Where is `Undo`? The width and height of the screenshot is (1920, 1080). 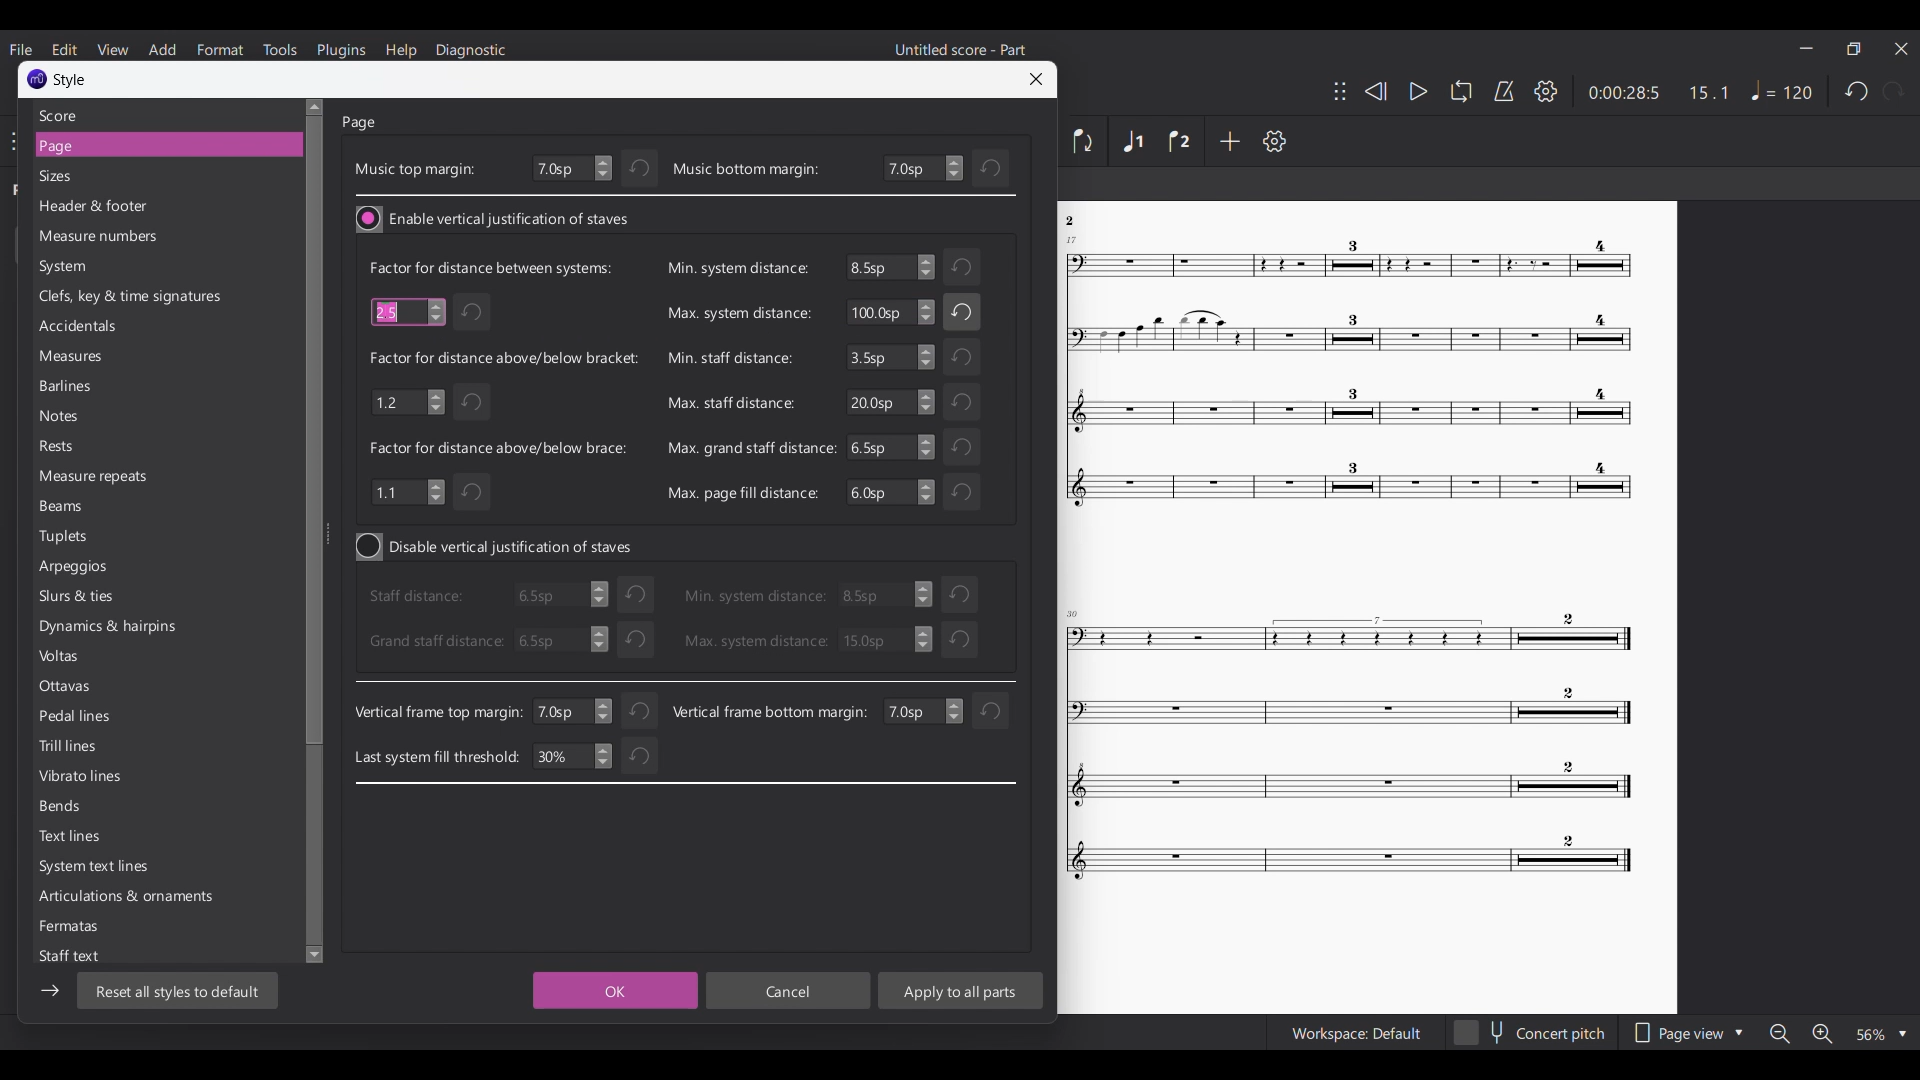
Undo is located at coordinates (636, 759).